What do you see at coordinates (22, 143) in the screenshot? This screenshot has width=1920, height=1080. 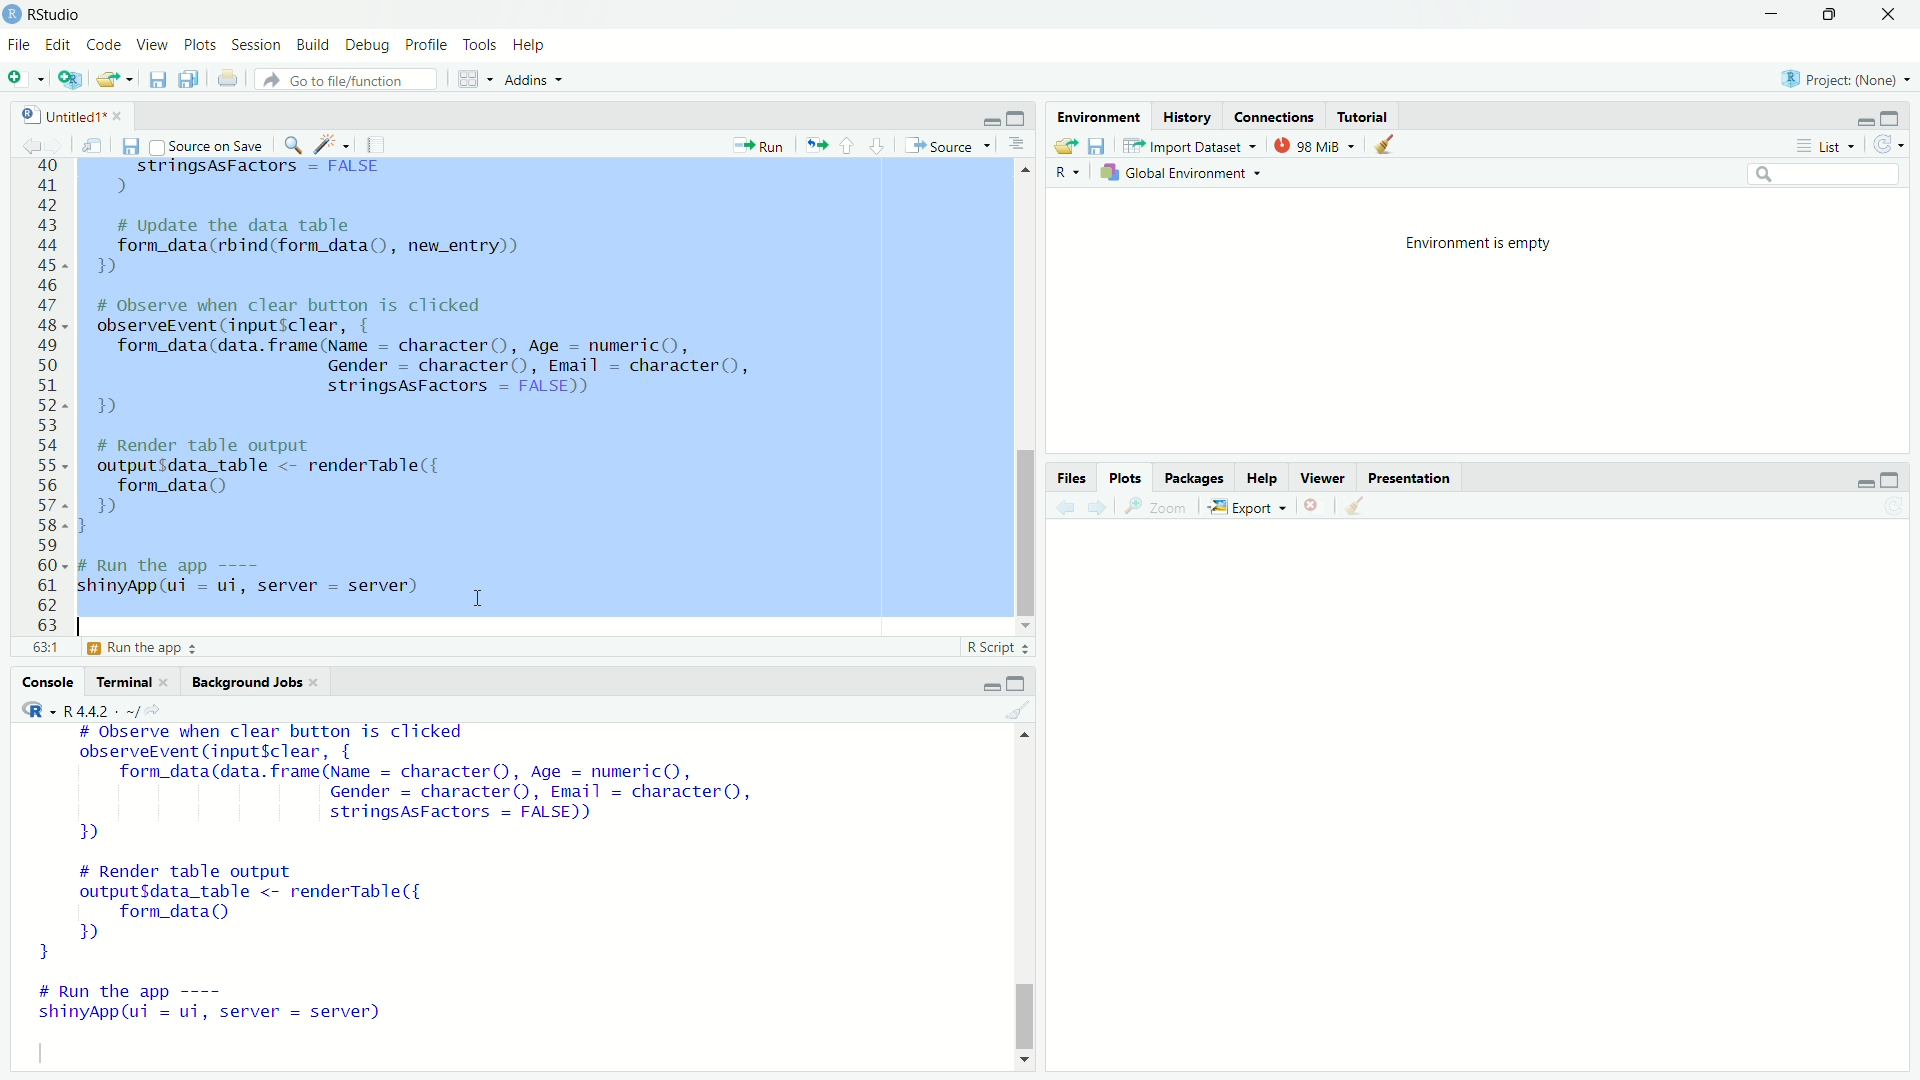 I see `go back to previous source location` at bounding box center [22, 143].